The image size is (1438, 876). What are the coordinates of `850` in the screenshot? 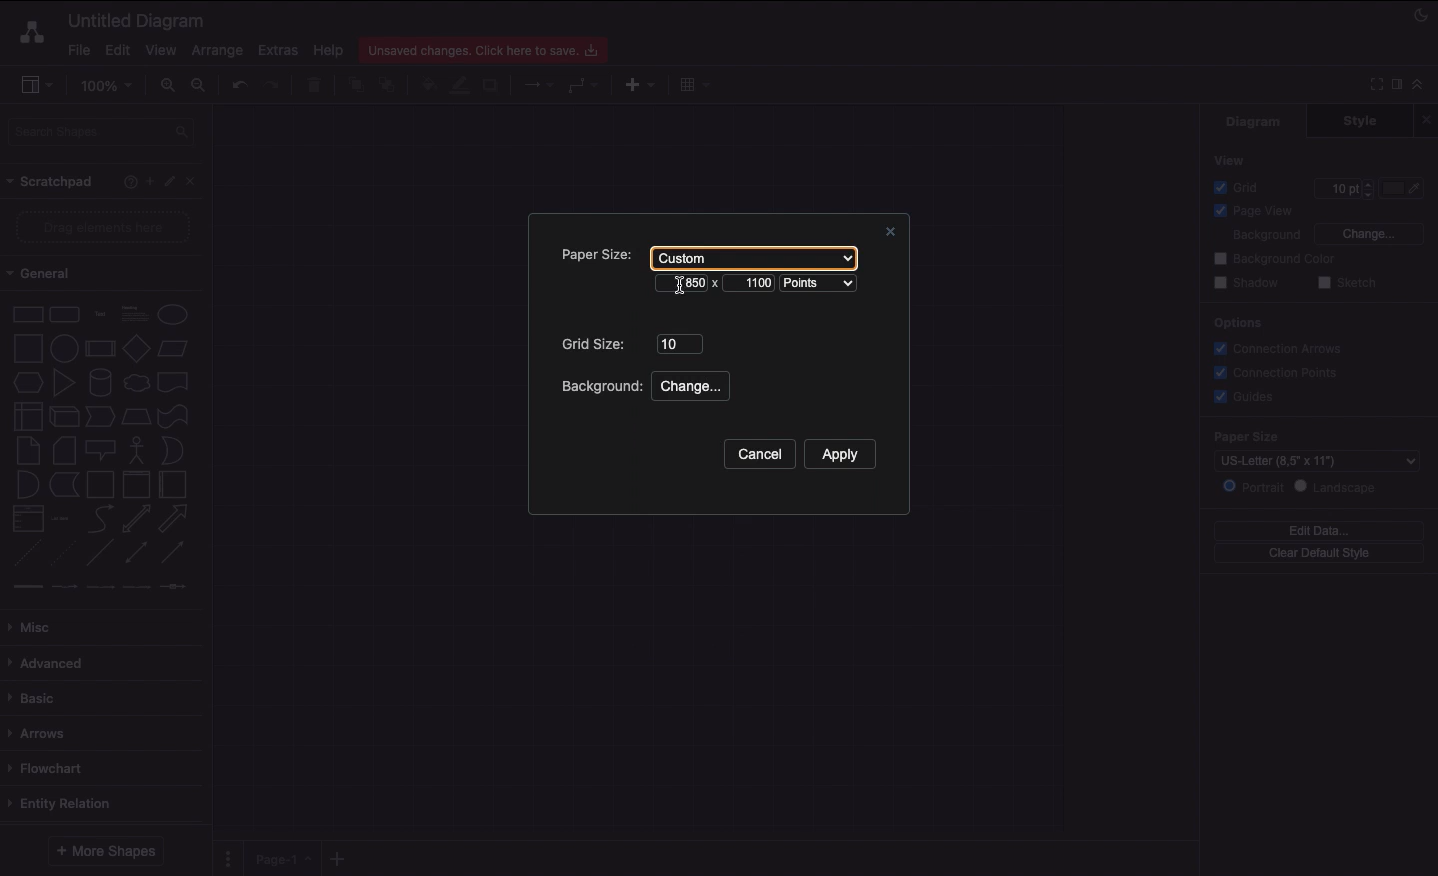 It's located at (688, 287).